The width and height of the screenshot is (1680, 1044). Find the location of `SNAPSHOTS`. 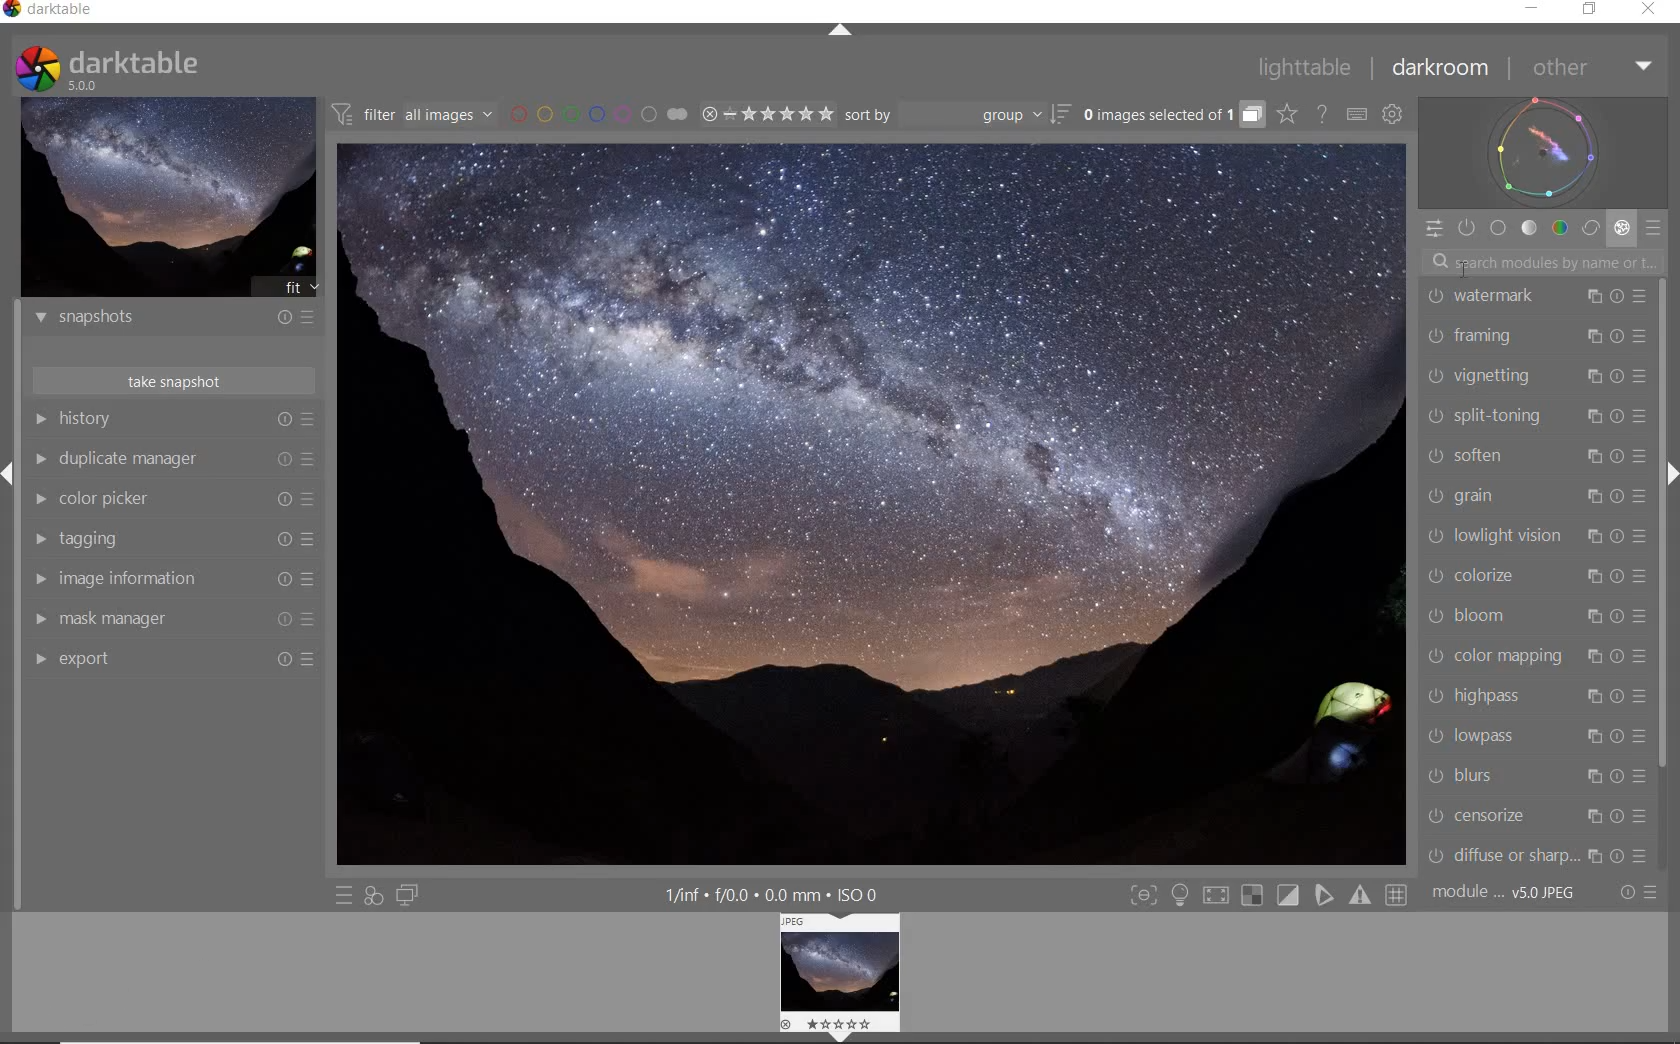

SNAPSHOTS is located at coordinates (81, 318).